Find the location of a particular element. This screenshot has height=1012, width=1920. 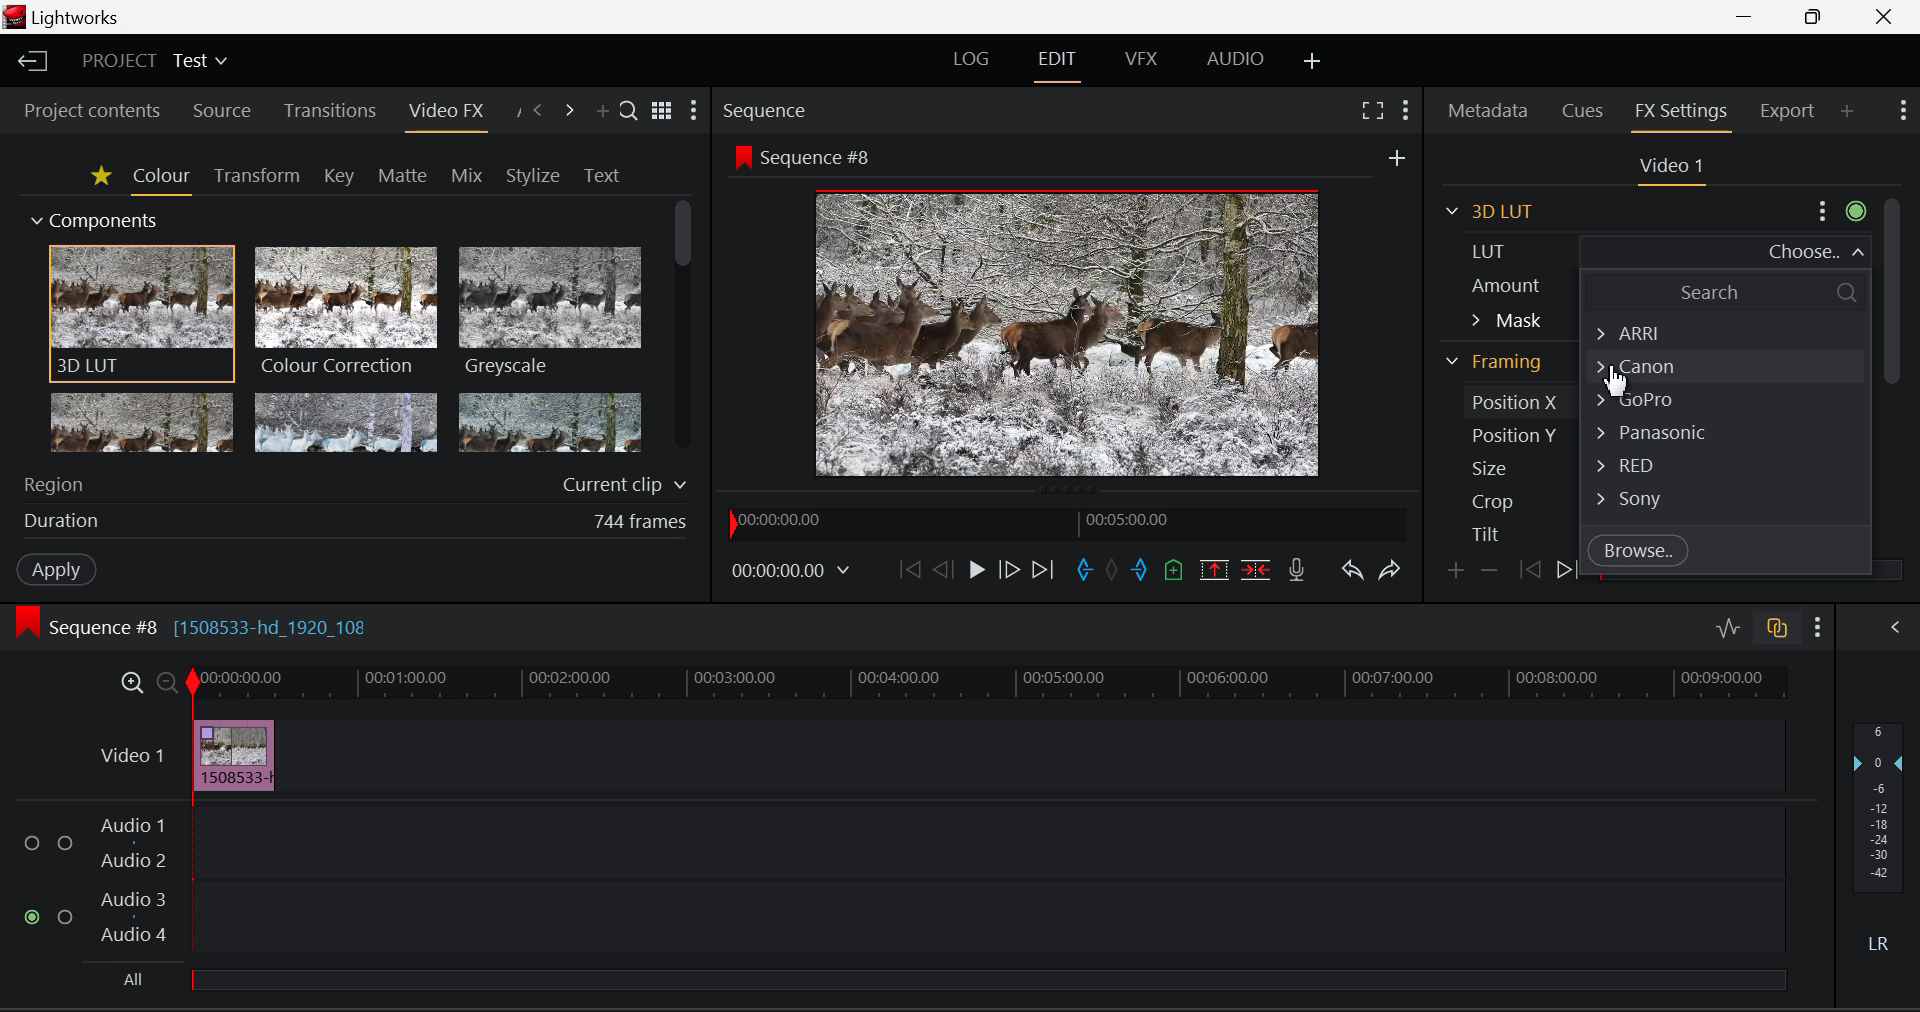

Transitions is located at coordinates (332, 111).